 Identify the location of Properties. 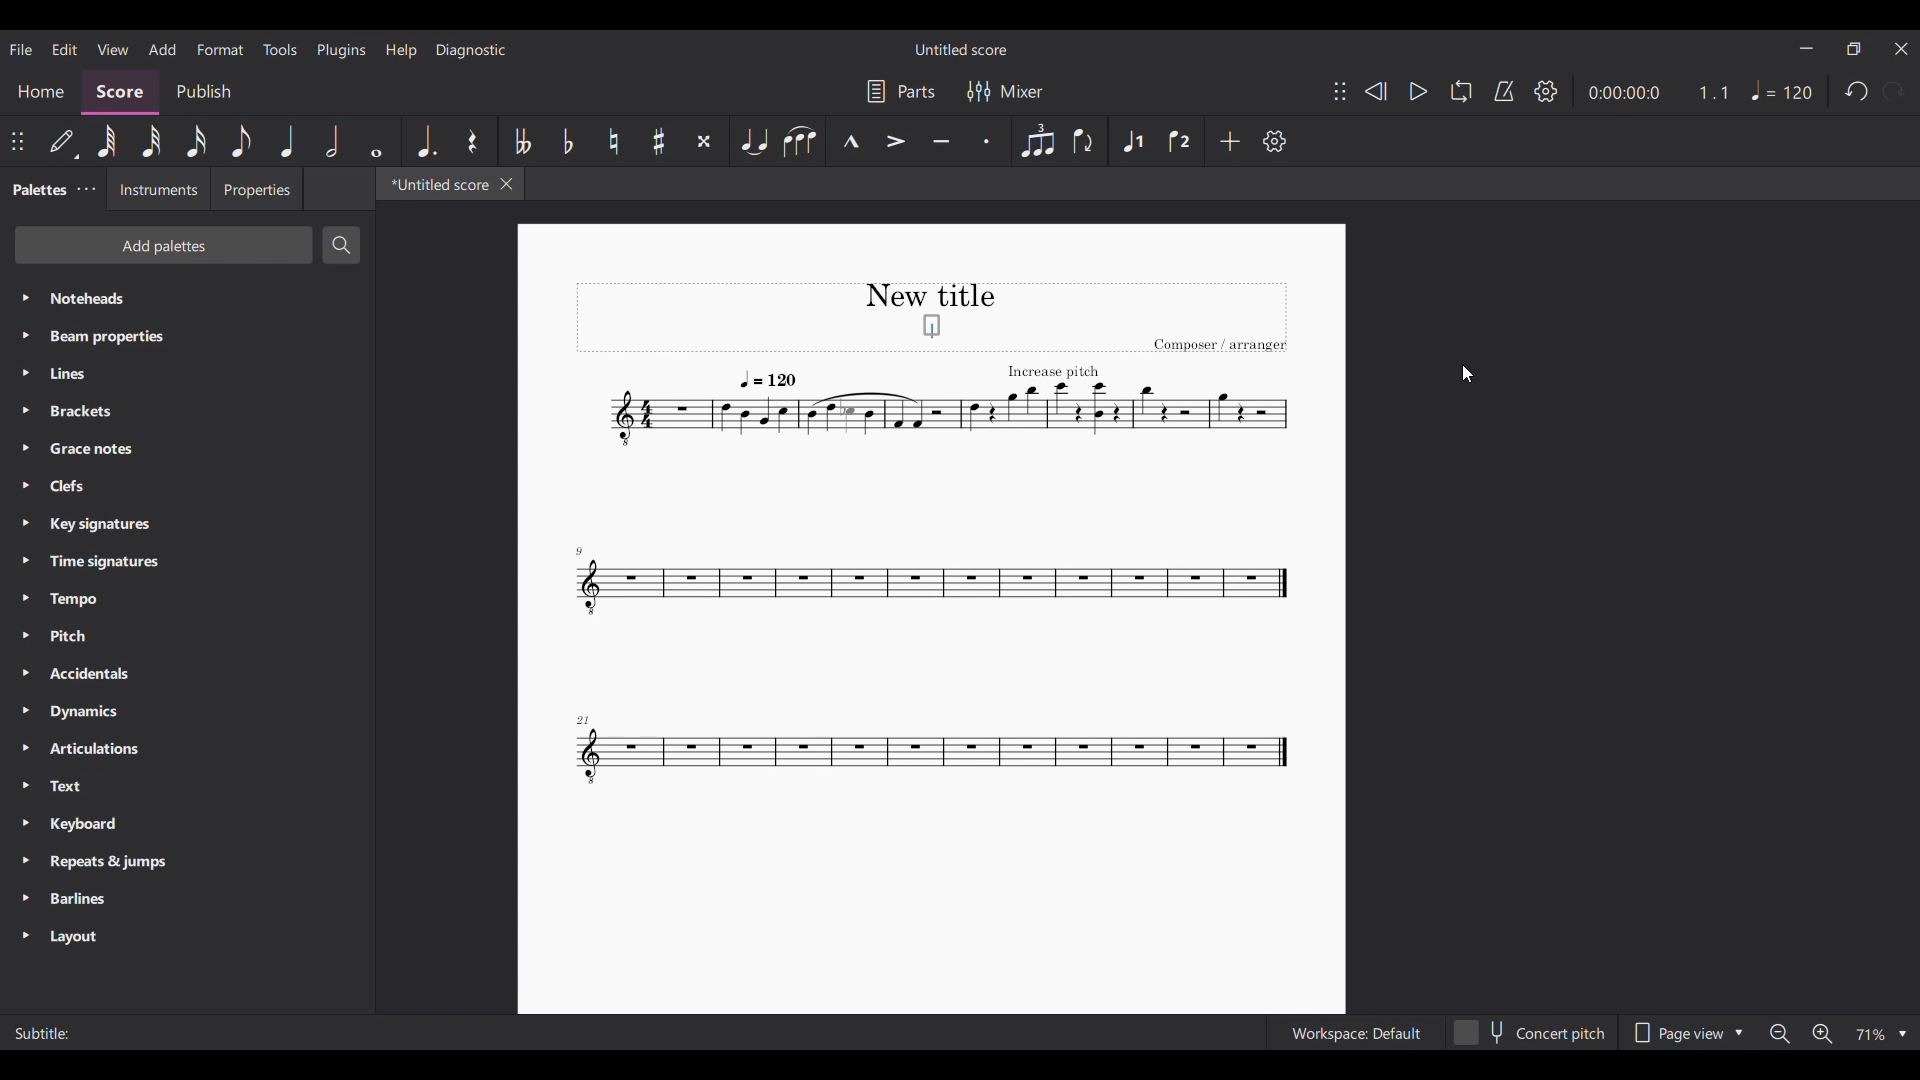
(256, 189).